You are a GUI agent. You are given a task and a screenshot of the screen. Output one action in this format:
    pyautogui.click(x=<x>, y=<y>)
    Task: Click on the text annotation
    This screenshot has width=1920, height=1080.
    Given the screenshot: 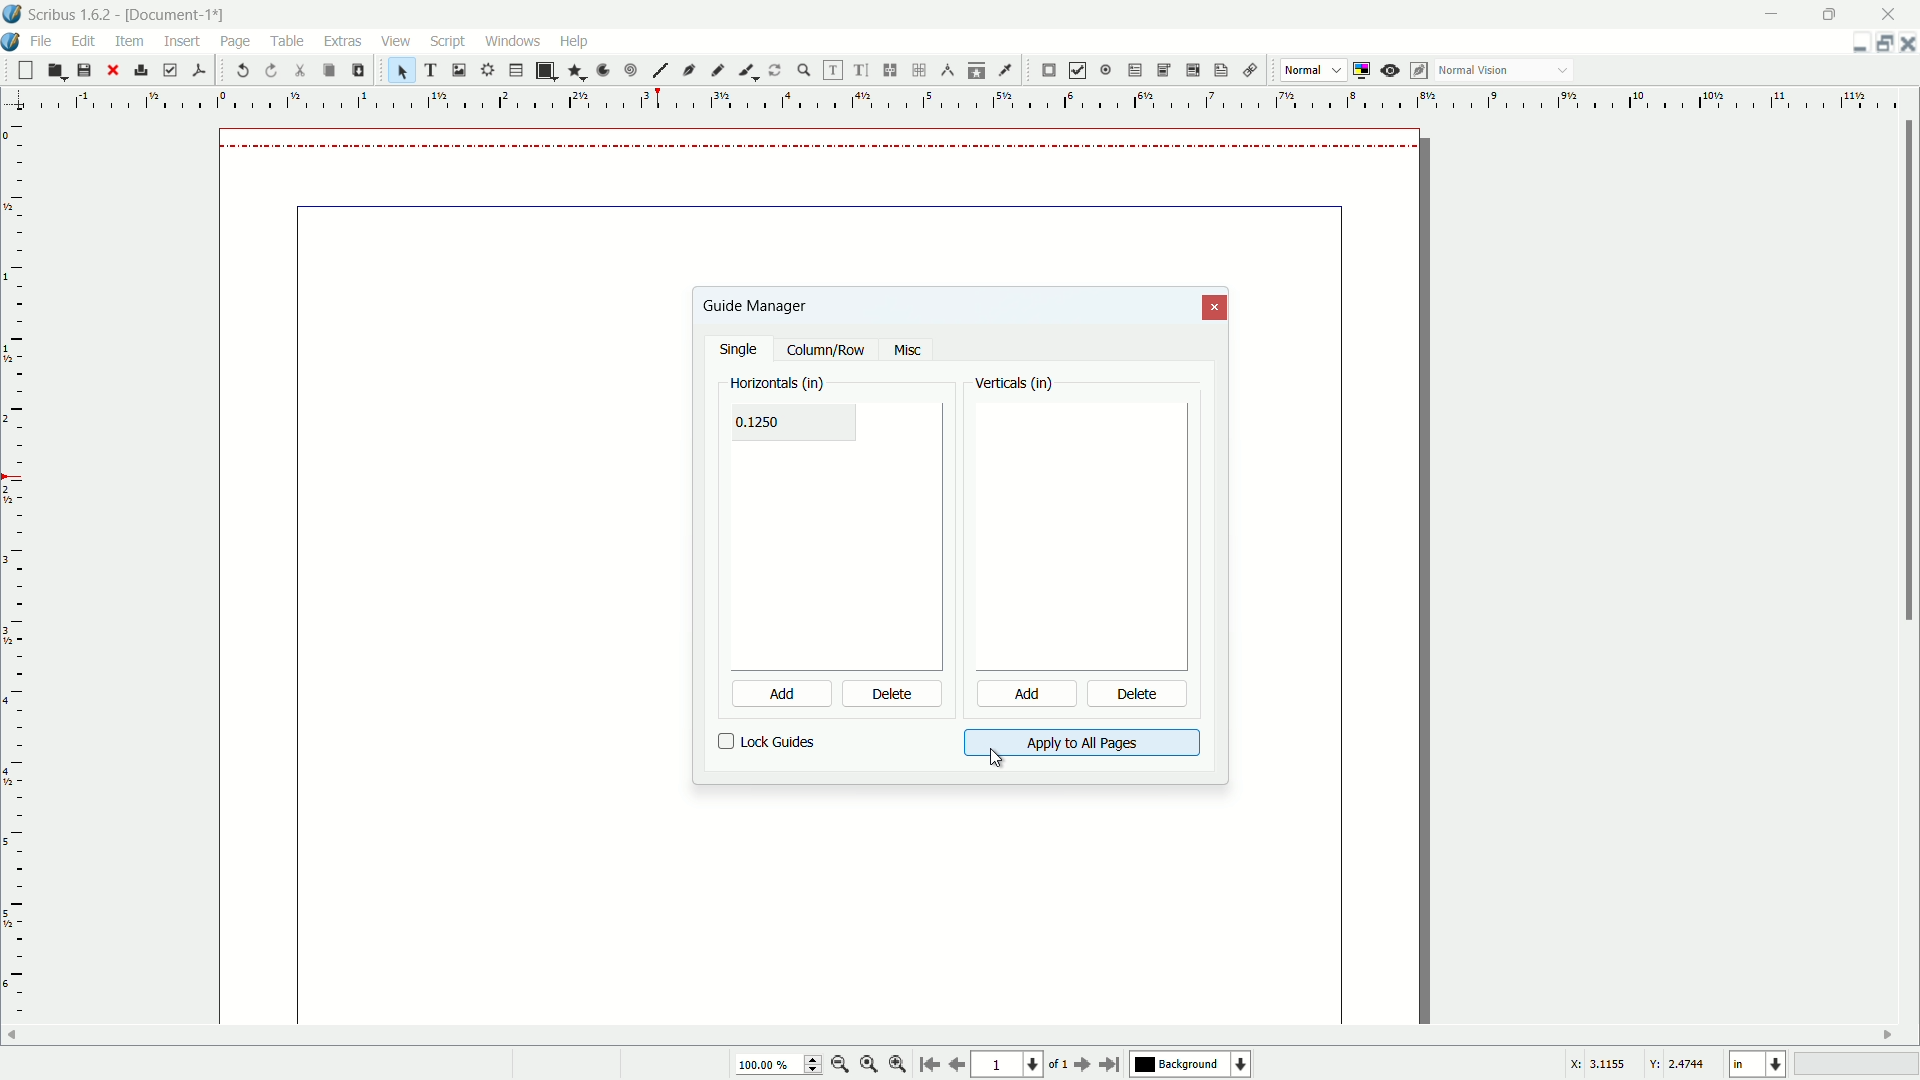 What is the action you would take?
    pyautogui.click(x=1218, y=71)
    